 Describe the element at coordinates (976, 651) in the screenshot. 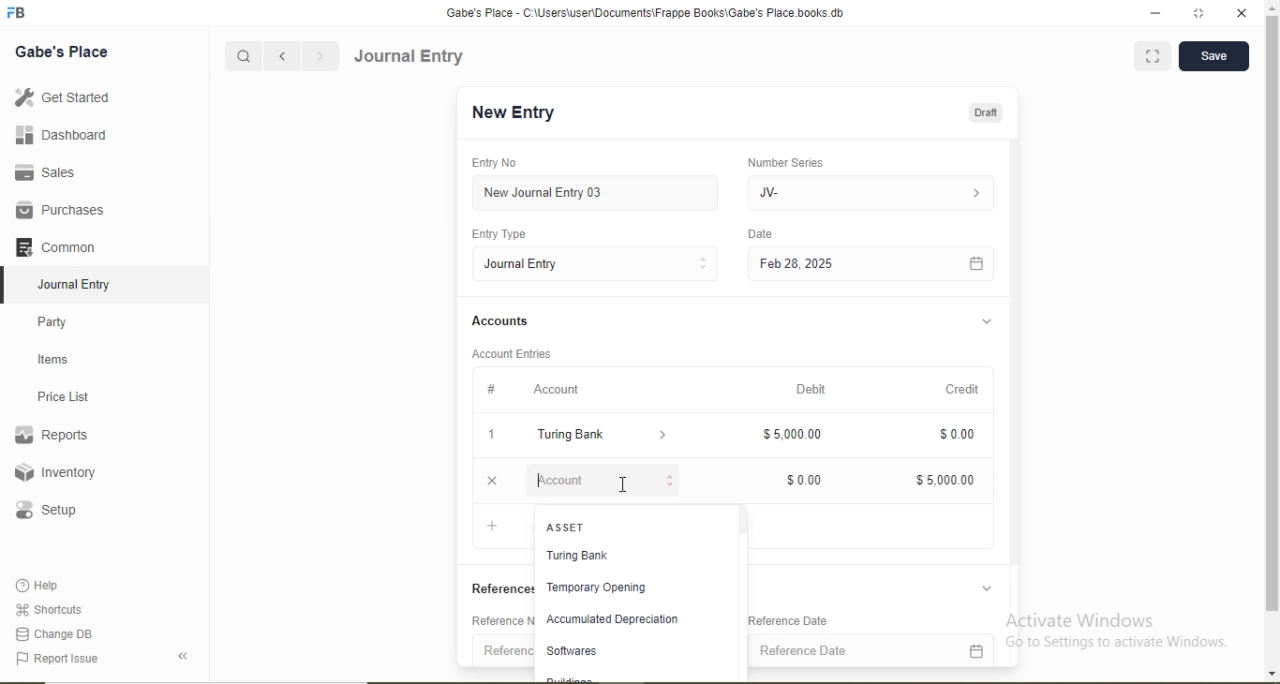

I see `Calendar` at that location.